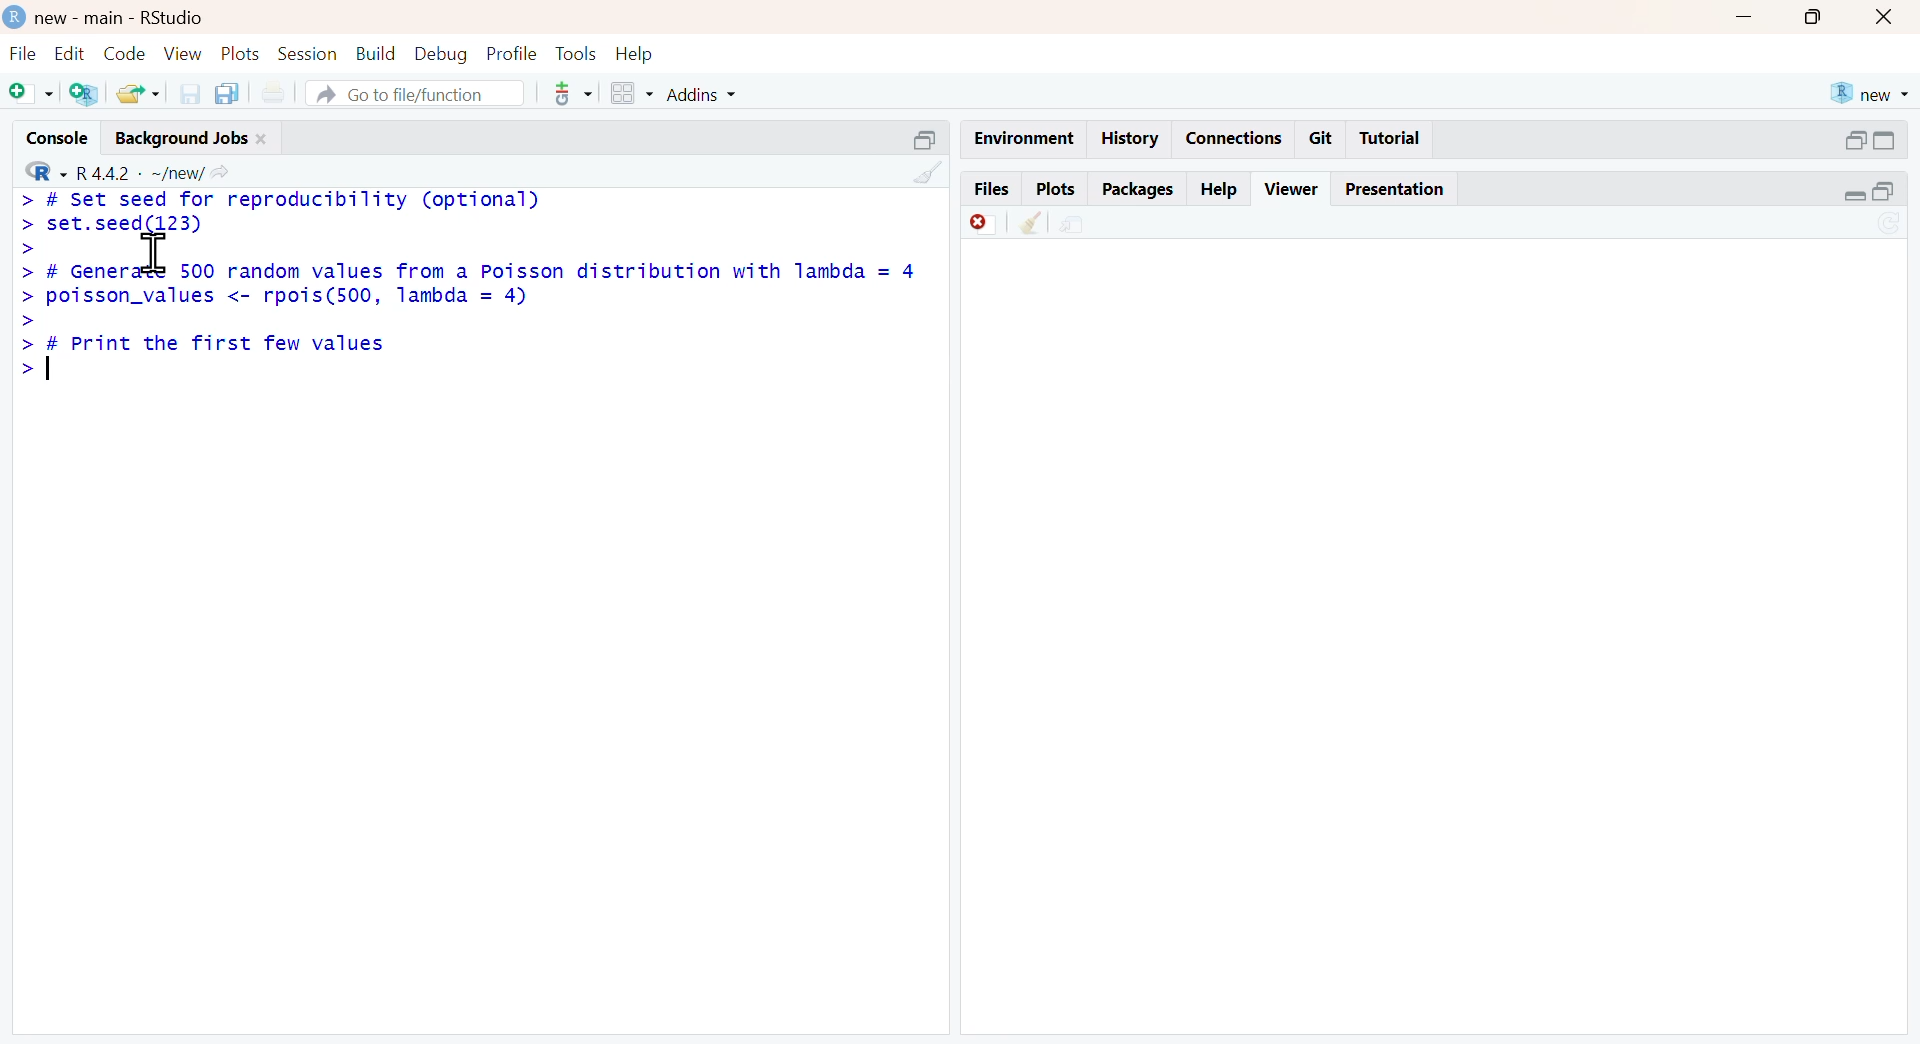 The width and height of the screenshot is (1920, 1044). Describe the element at coordinates (1322, 138) in the screenshot. I see `git` at that location.